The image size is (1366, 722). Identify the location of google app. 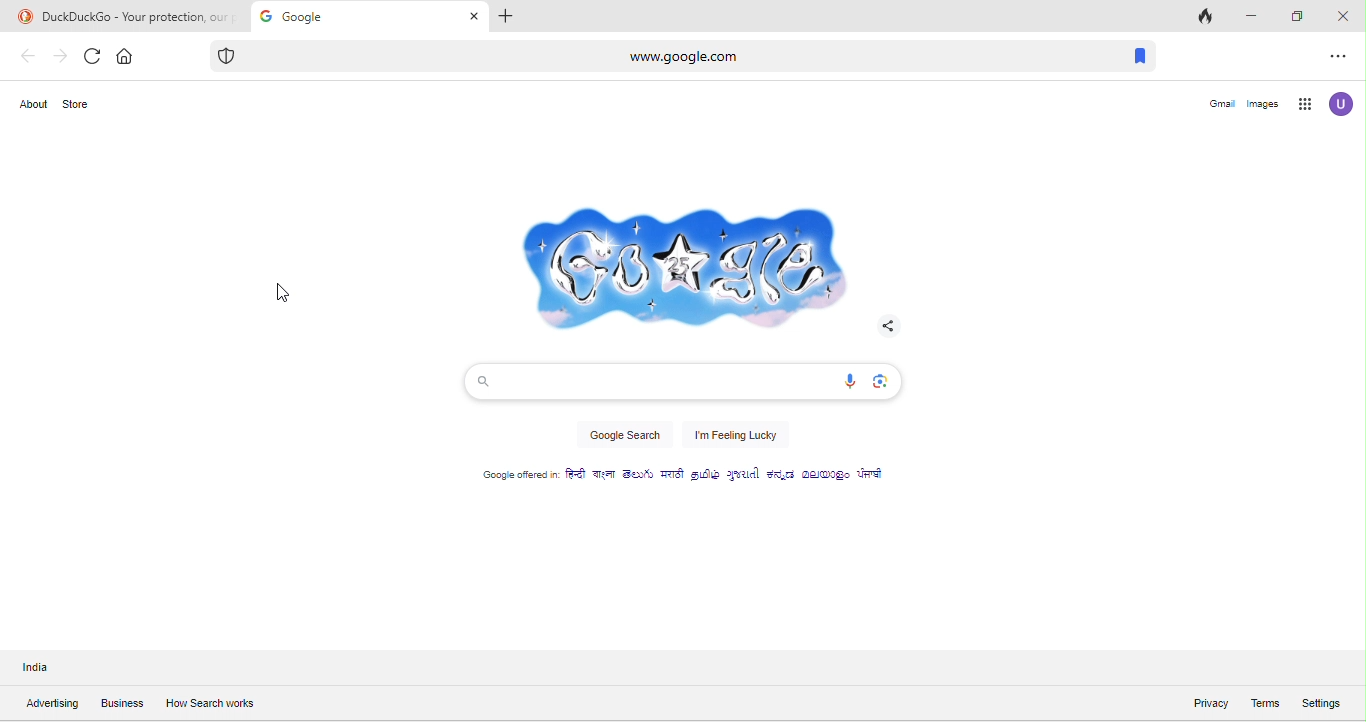
(1308, 105).